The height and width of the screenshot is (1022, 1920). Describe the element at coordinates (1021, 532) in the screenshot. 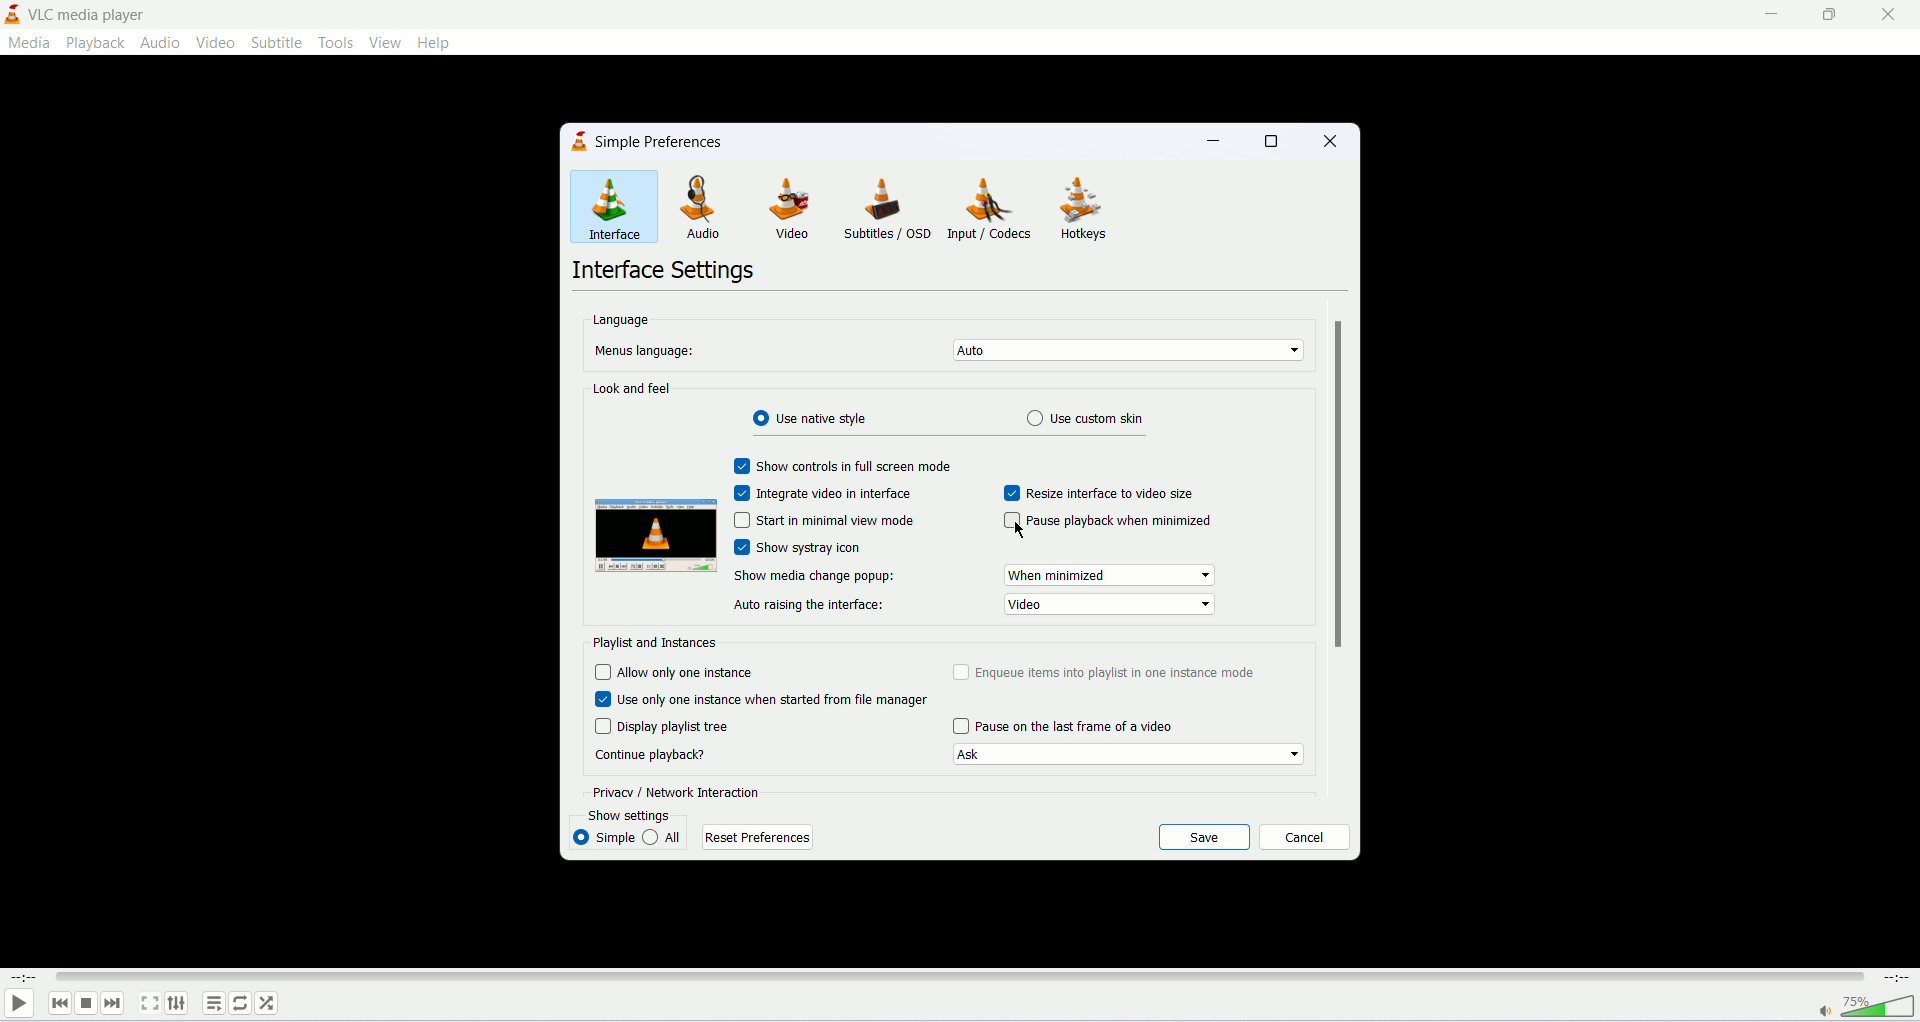

I see `cursor` at that location.